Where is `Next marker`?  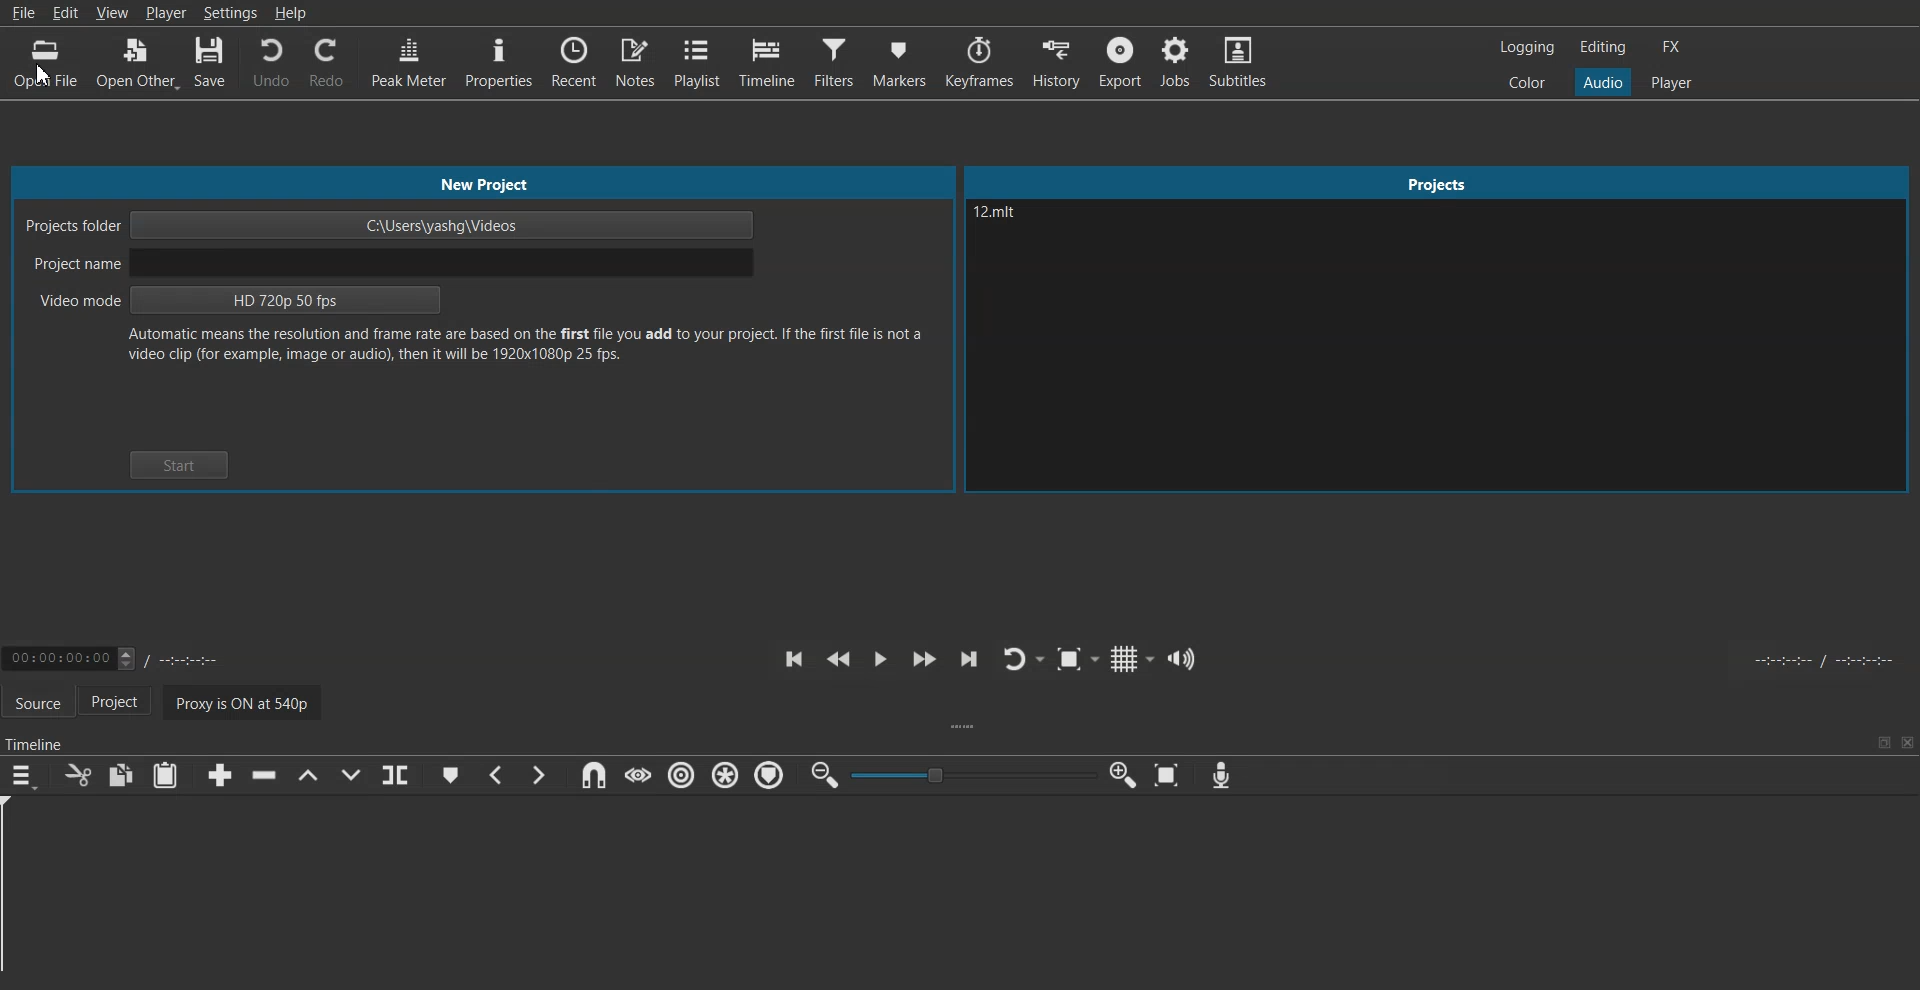 Next marker is located at coordinates (539, 774).